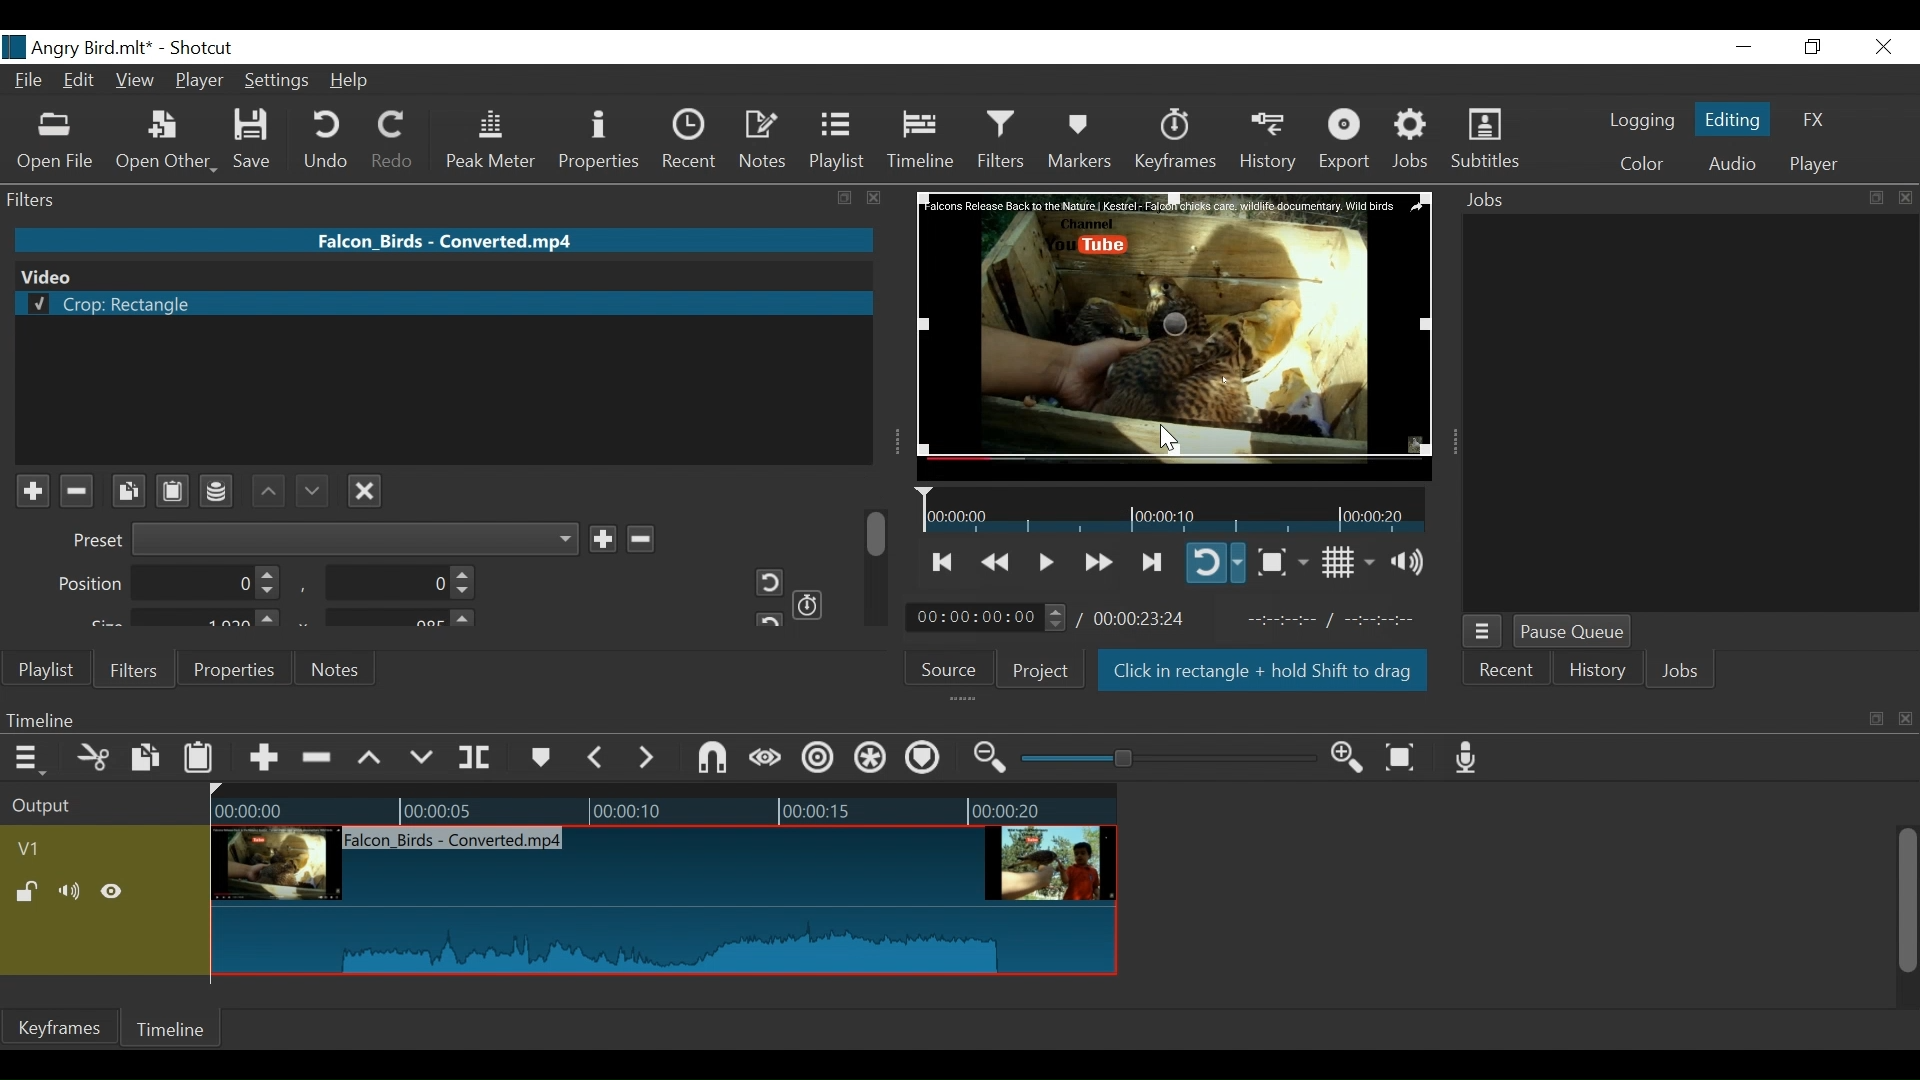 The image size is (1920, 1080). Describe the element at coordinates (1269, 141) in the screenshot. I see `History` at that location.